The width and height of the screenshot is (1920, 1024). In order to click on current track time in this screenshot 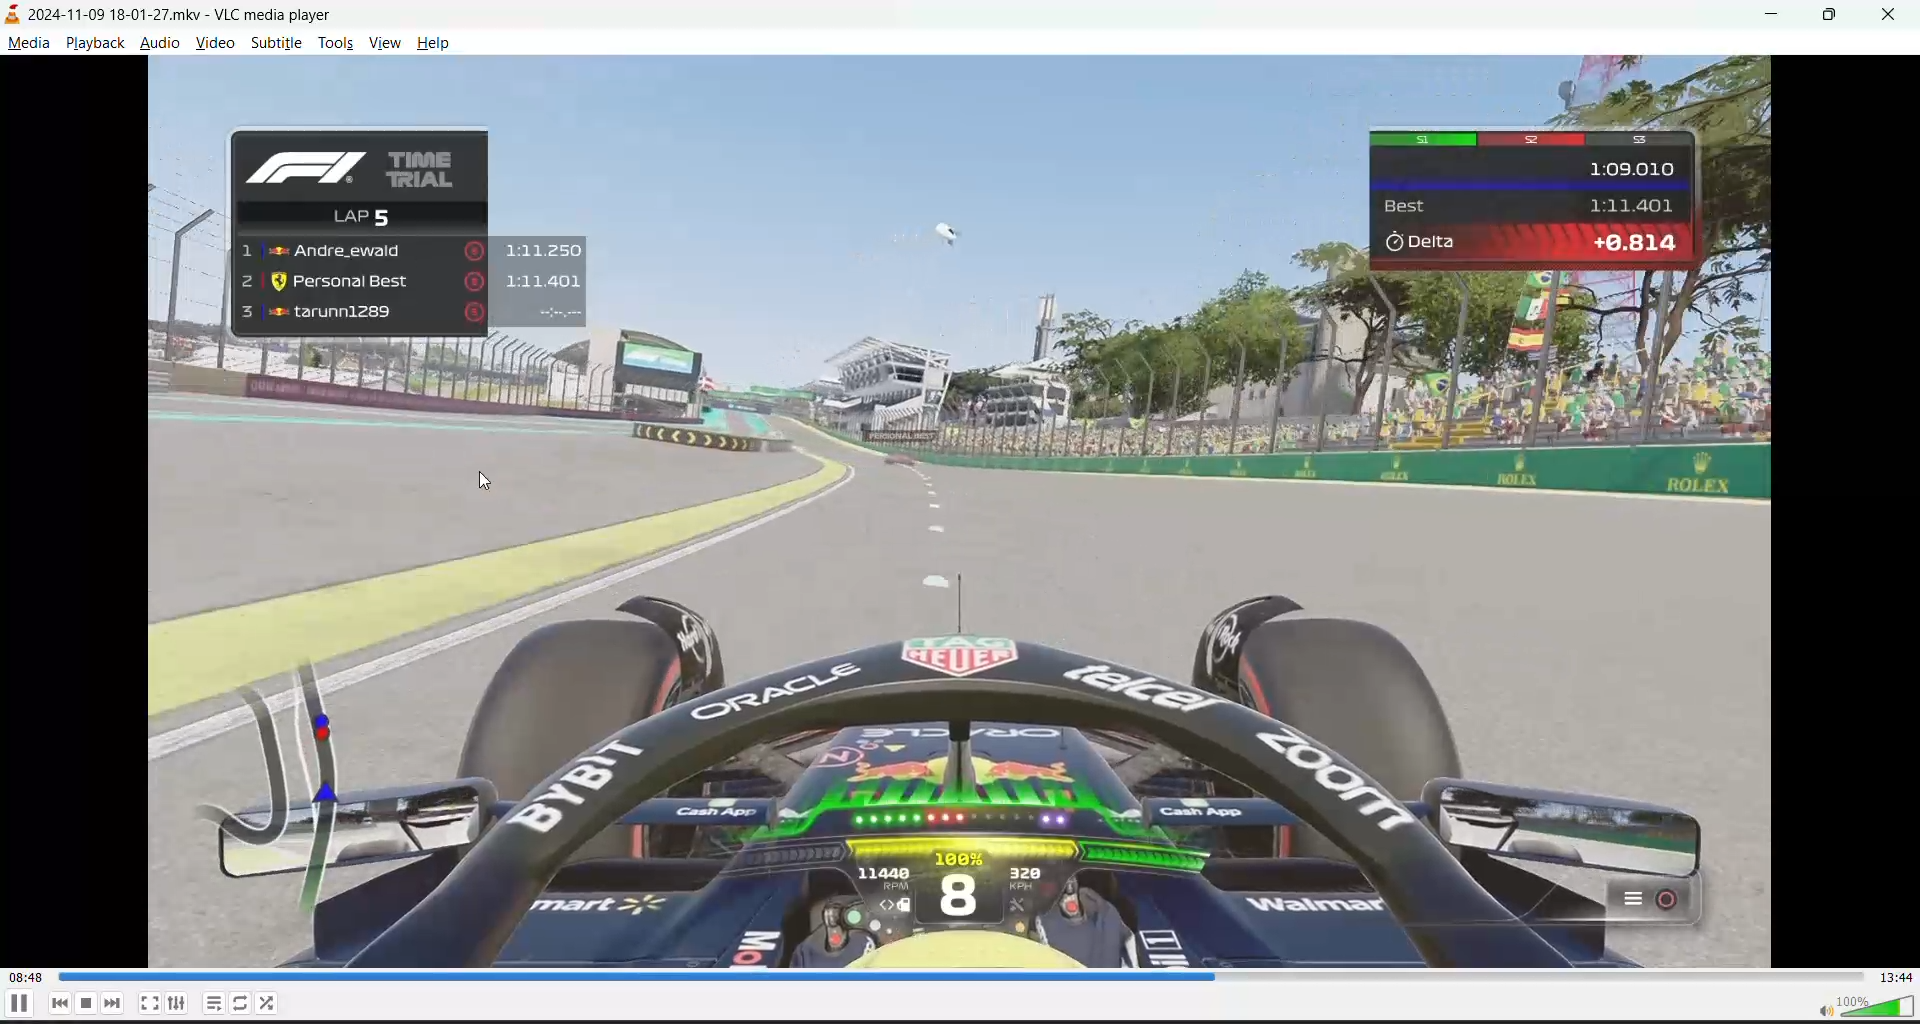, I will do `click(25, 973)`.